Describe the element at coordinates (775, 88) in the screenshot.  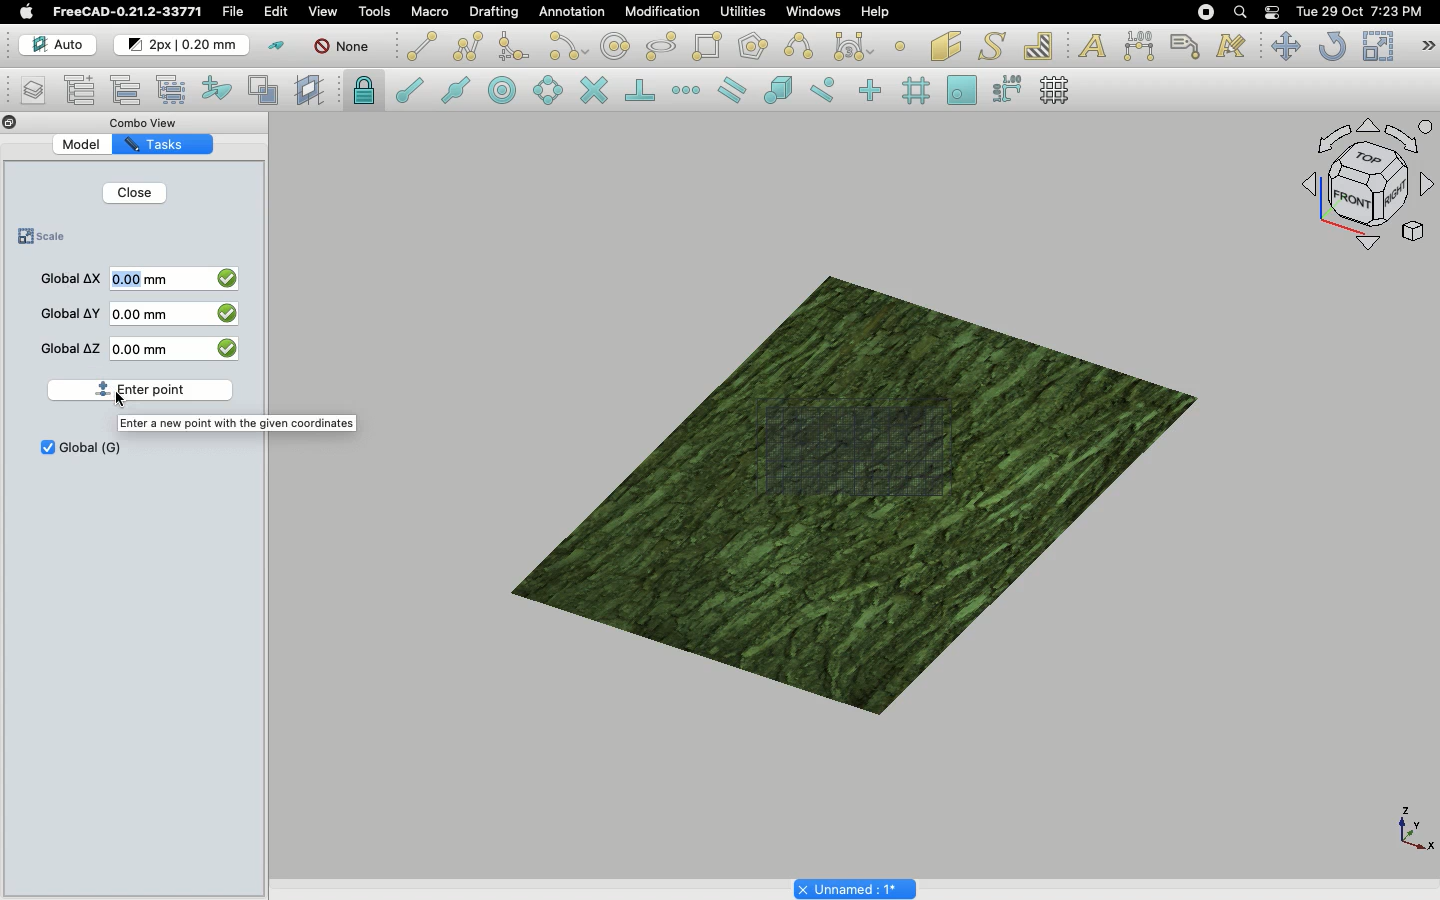
I see `Snap special` at that location.